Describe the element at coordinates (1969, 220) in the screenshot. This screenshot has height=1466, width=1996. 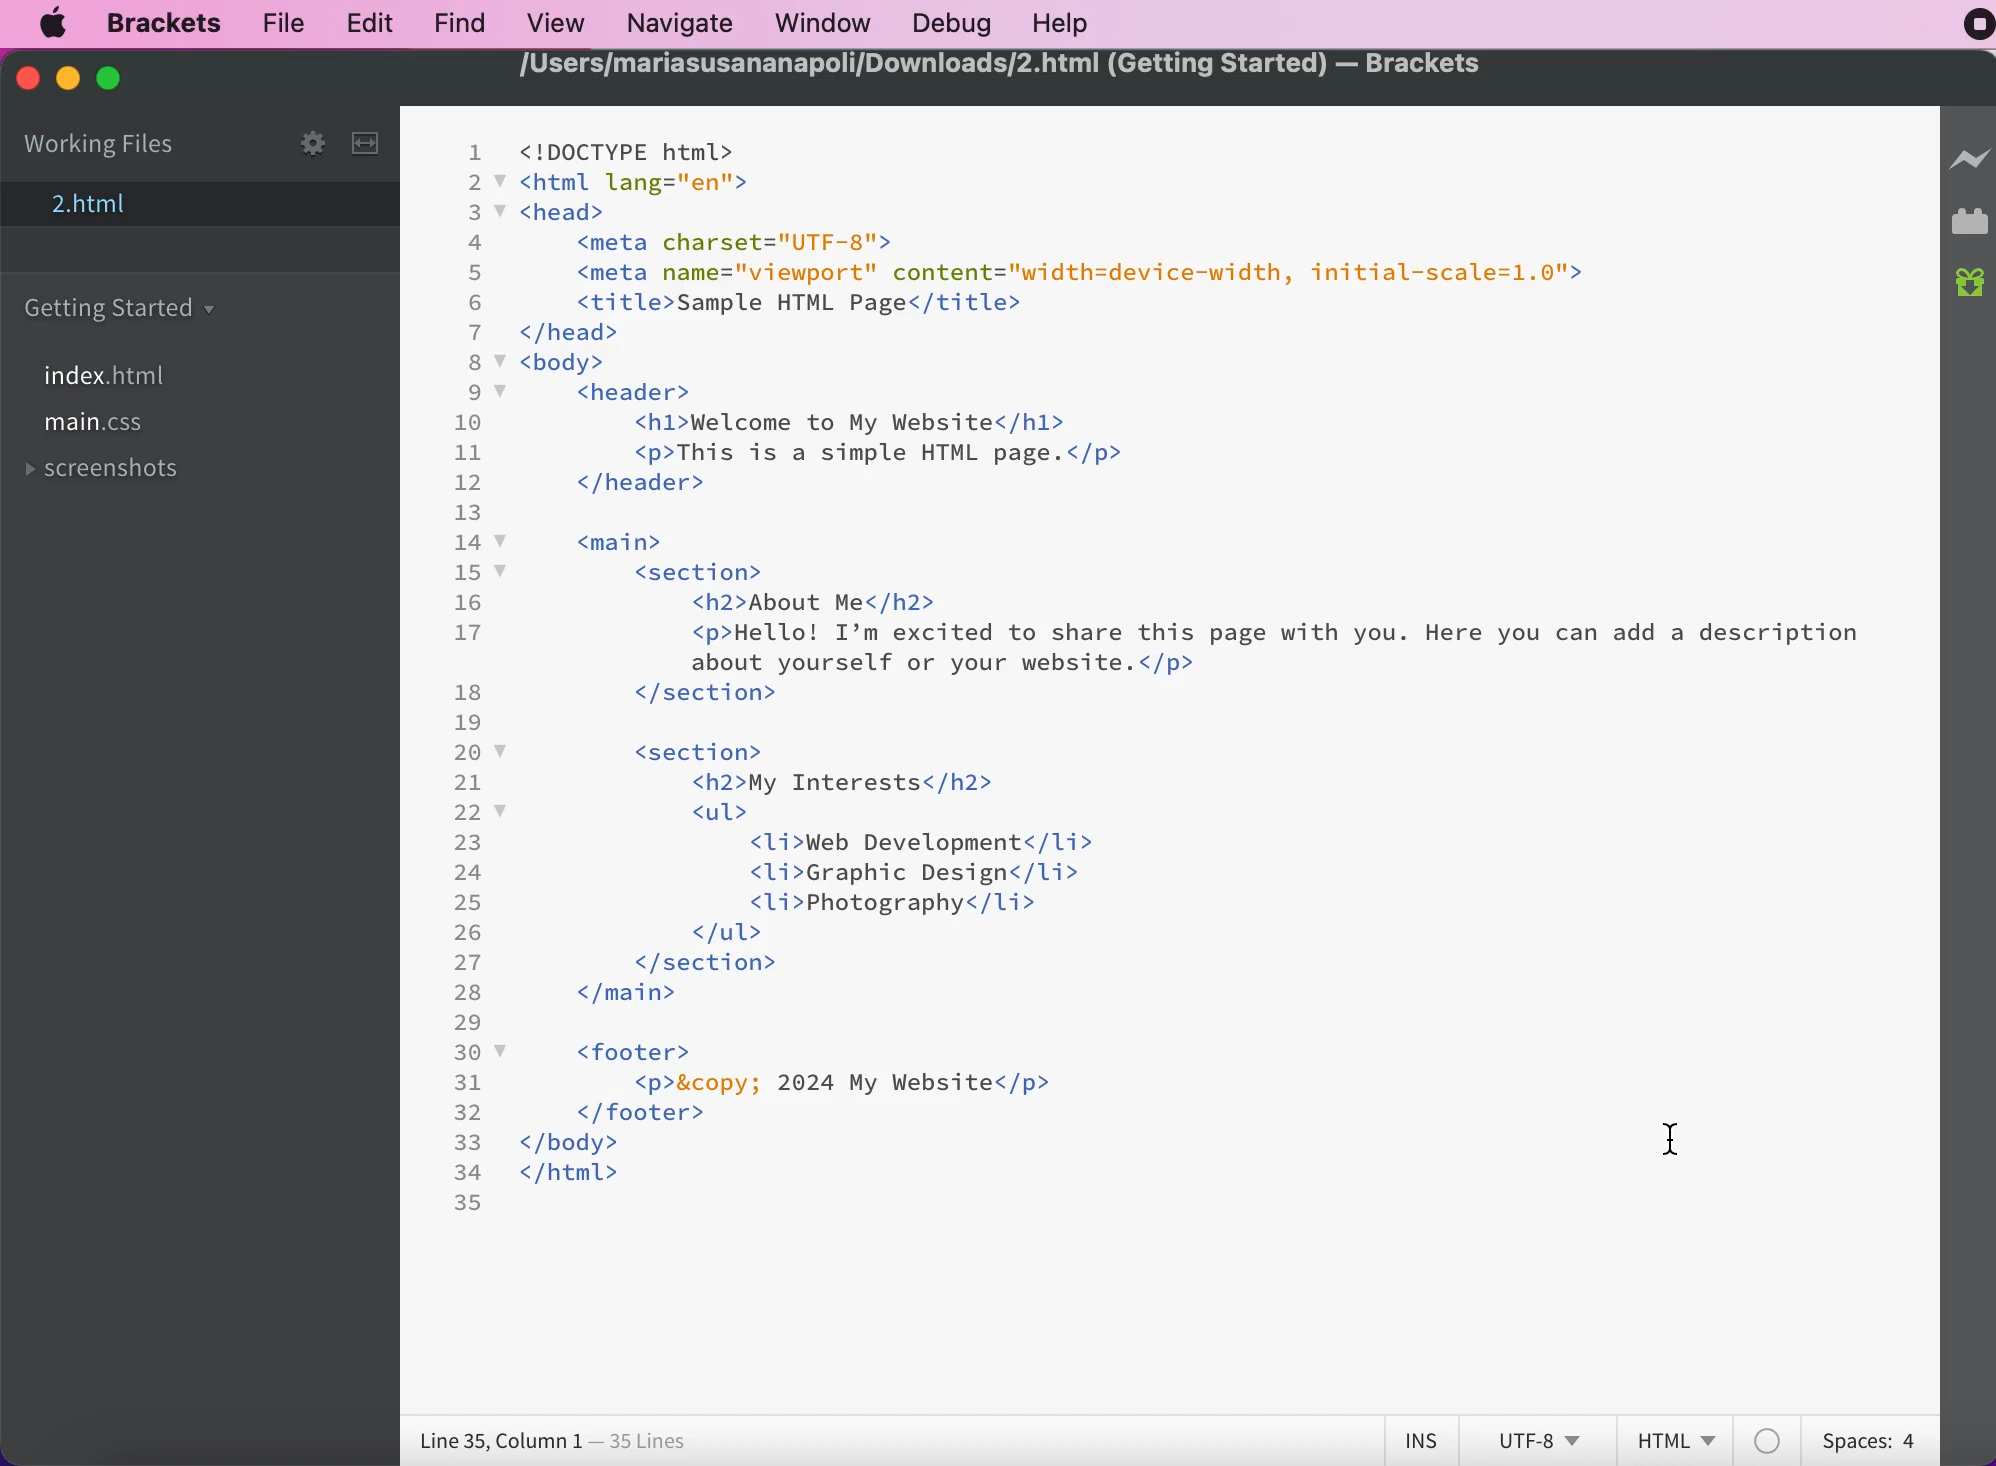
I see `extension manager` at that location.